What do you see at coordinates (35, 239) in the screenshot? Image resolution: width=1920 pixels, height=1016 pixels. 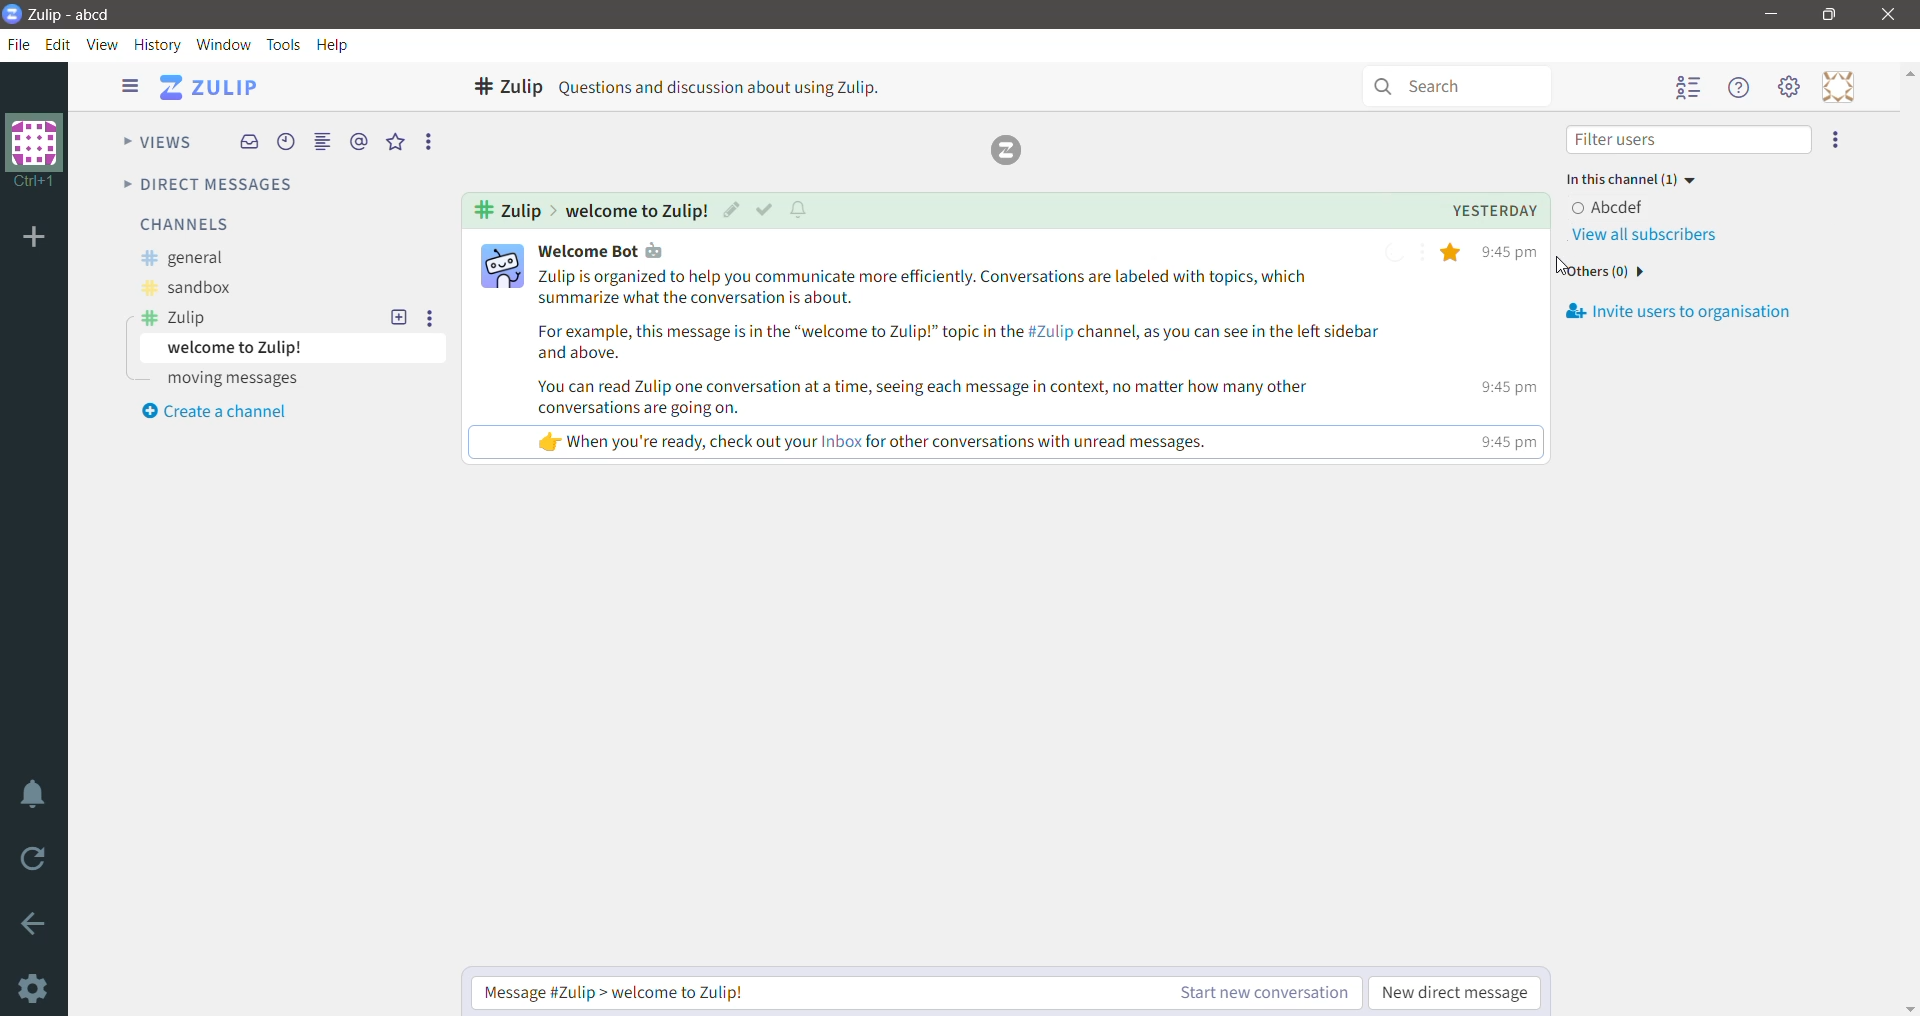 I see `Add Organization` at bounding box center [35, 239].